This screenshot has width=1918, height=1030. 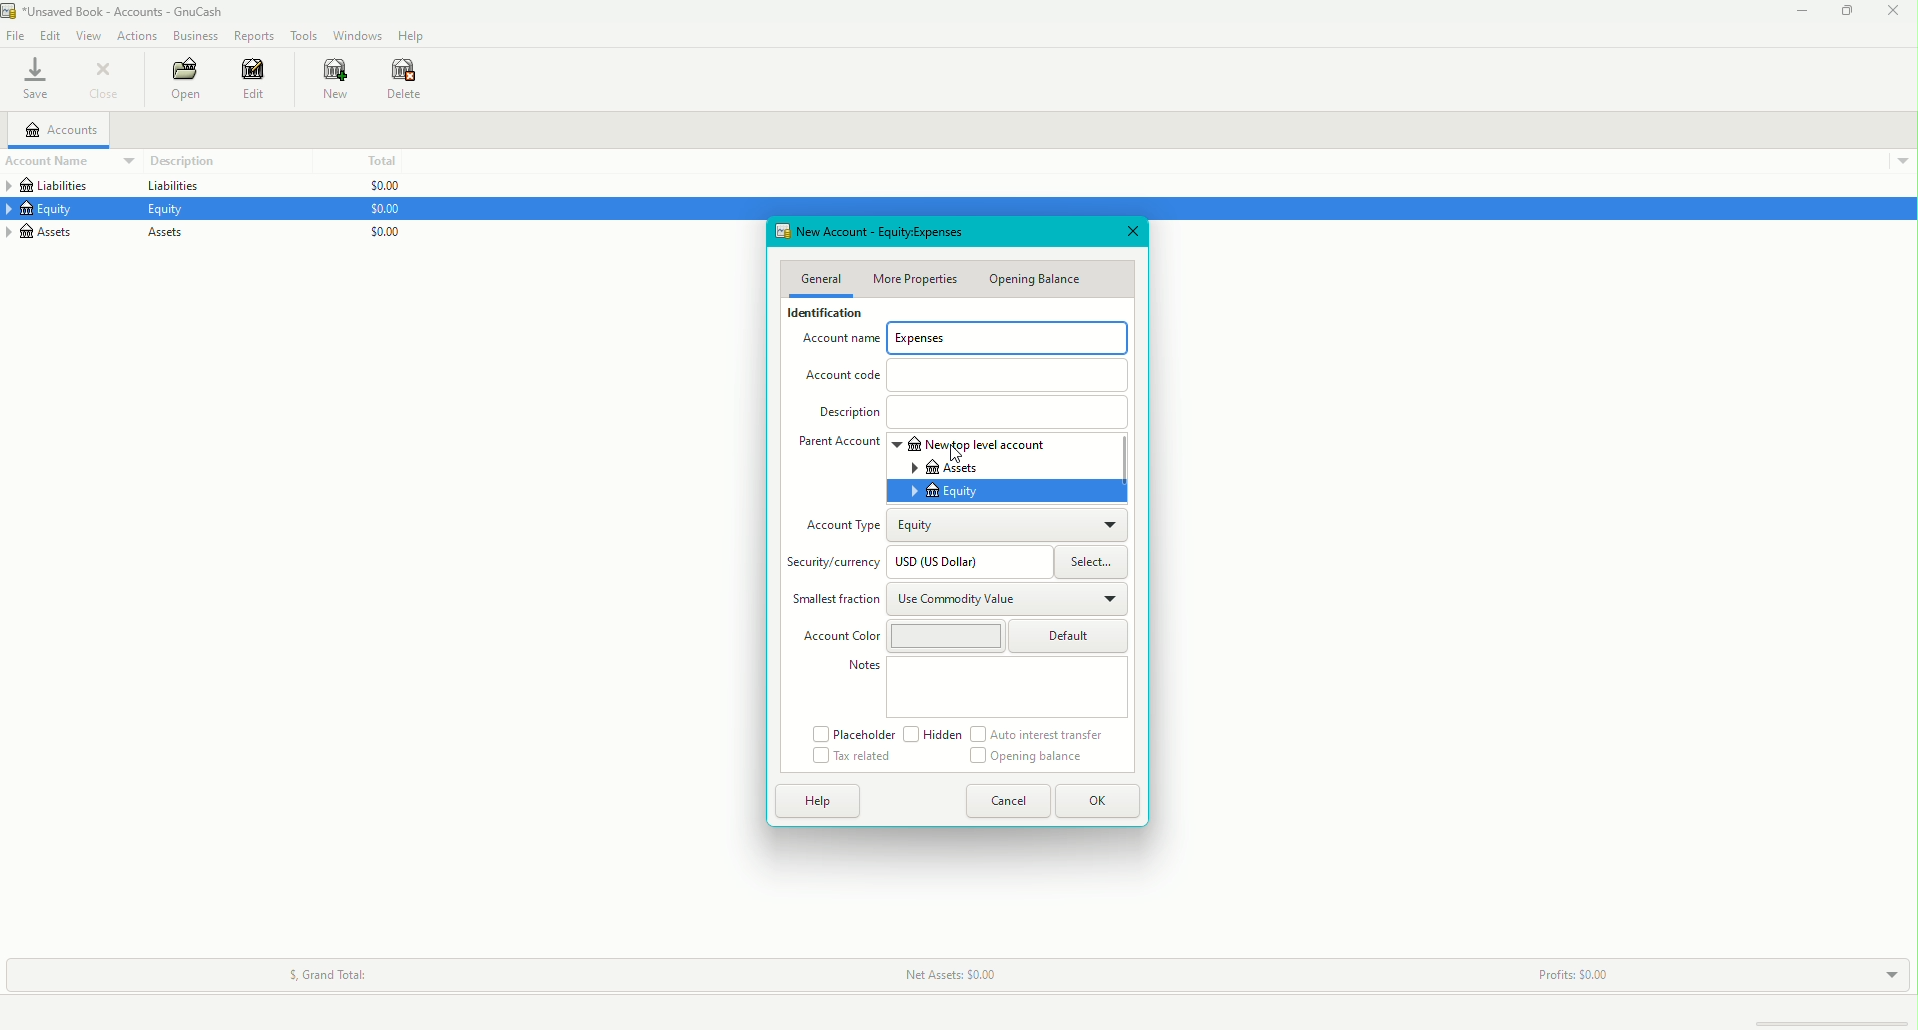 What do you see at coordinates (1042, 735) in the screenshot?
I see `Auto interest transfer` at bounding box center [1042, 735].